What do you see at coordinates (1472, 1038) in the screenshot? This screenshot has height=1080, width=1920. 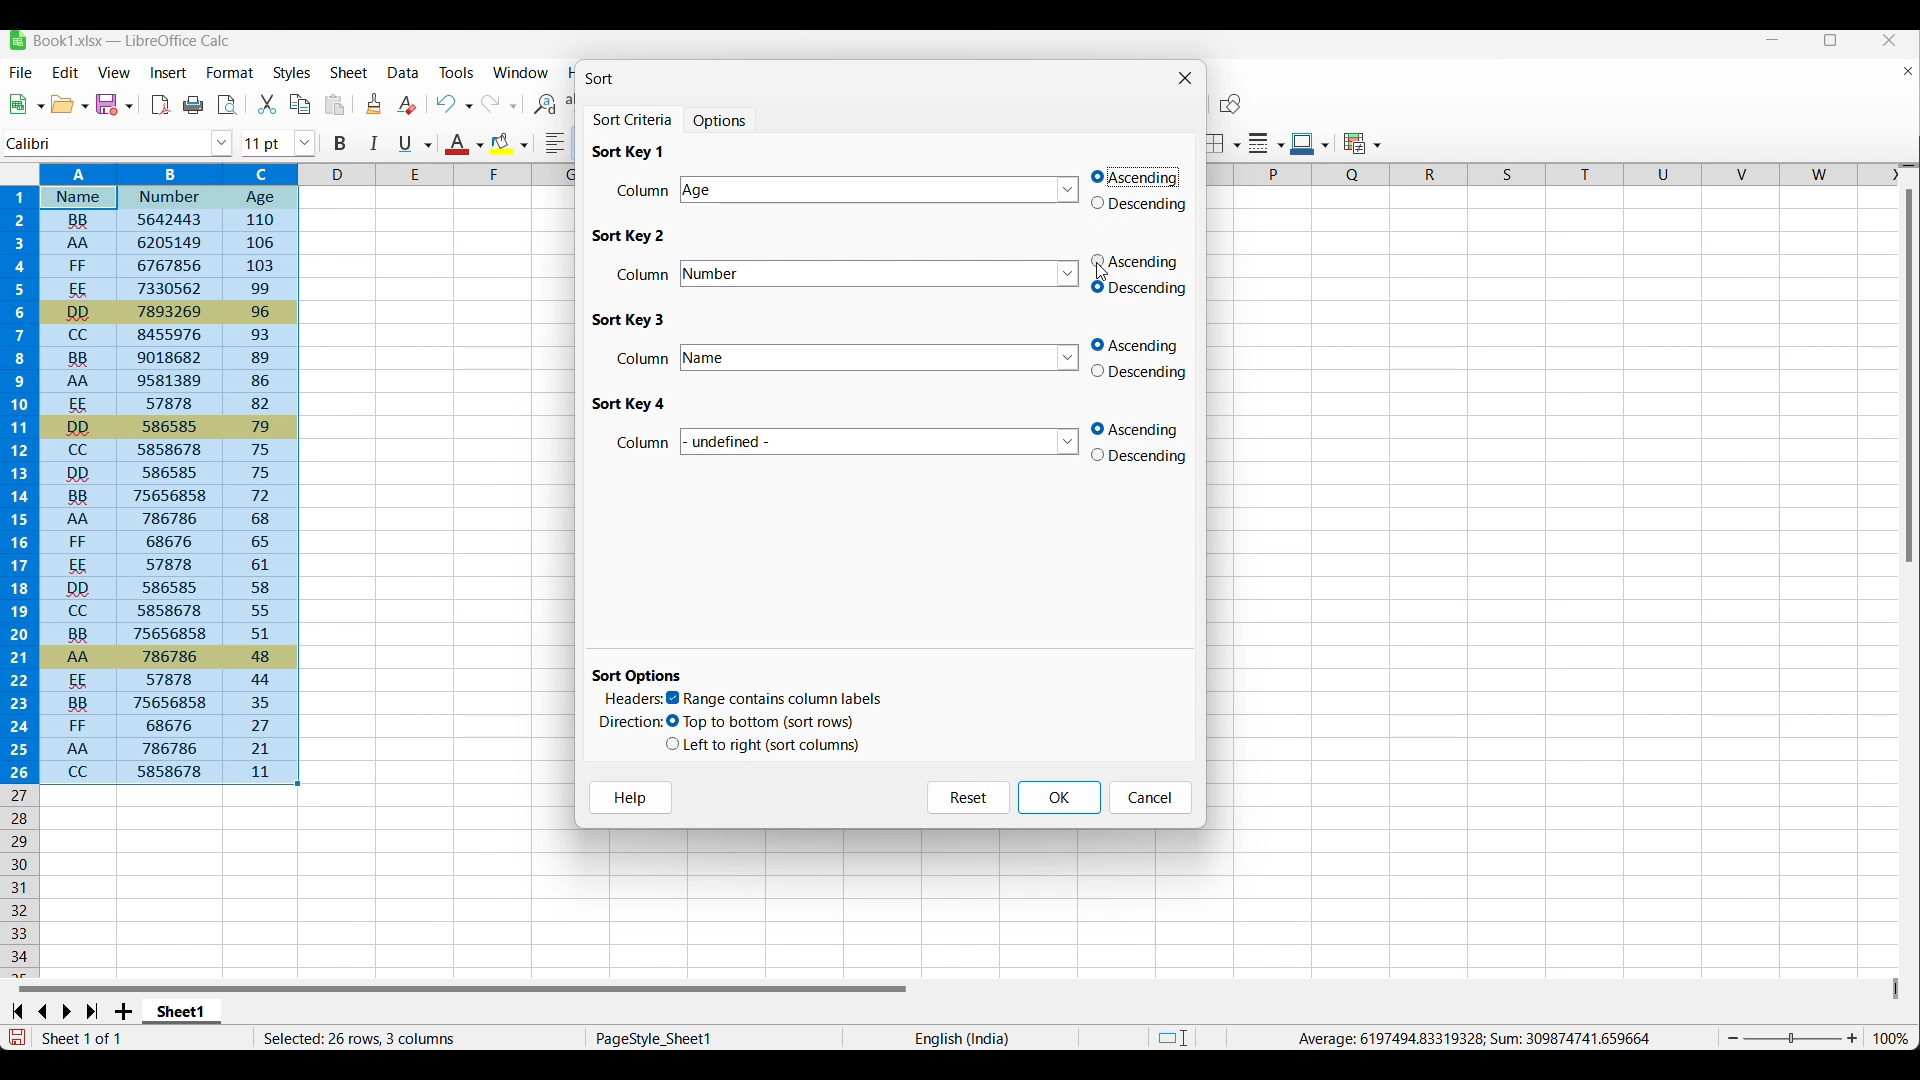 I see `Average and Sum` at bounding box center [1472, 1038].